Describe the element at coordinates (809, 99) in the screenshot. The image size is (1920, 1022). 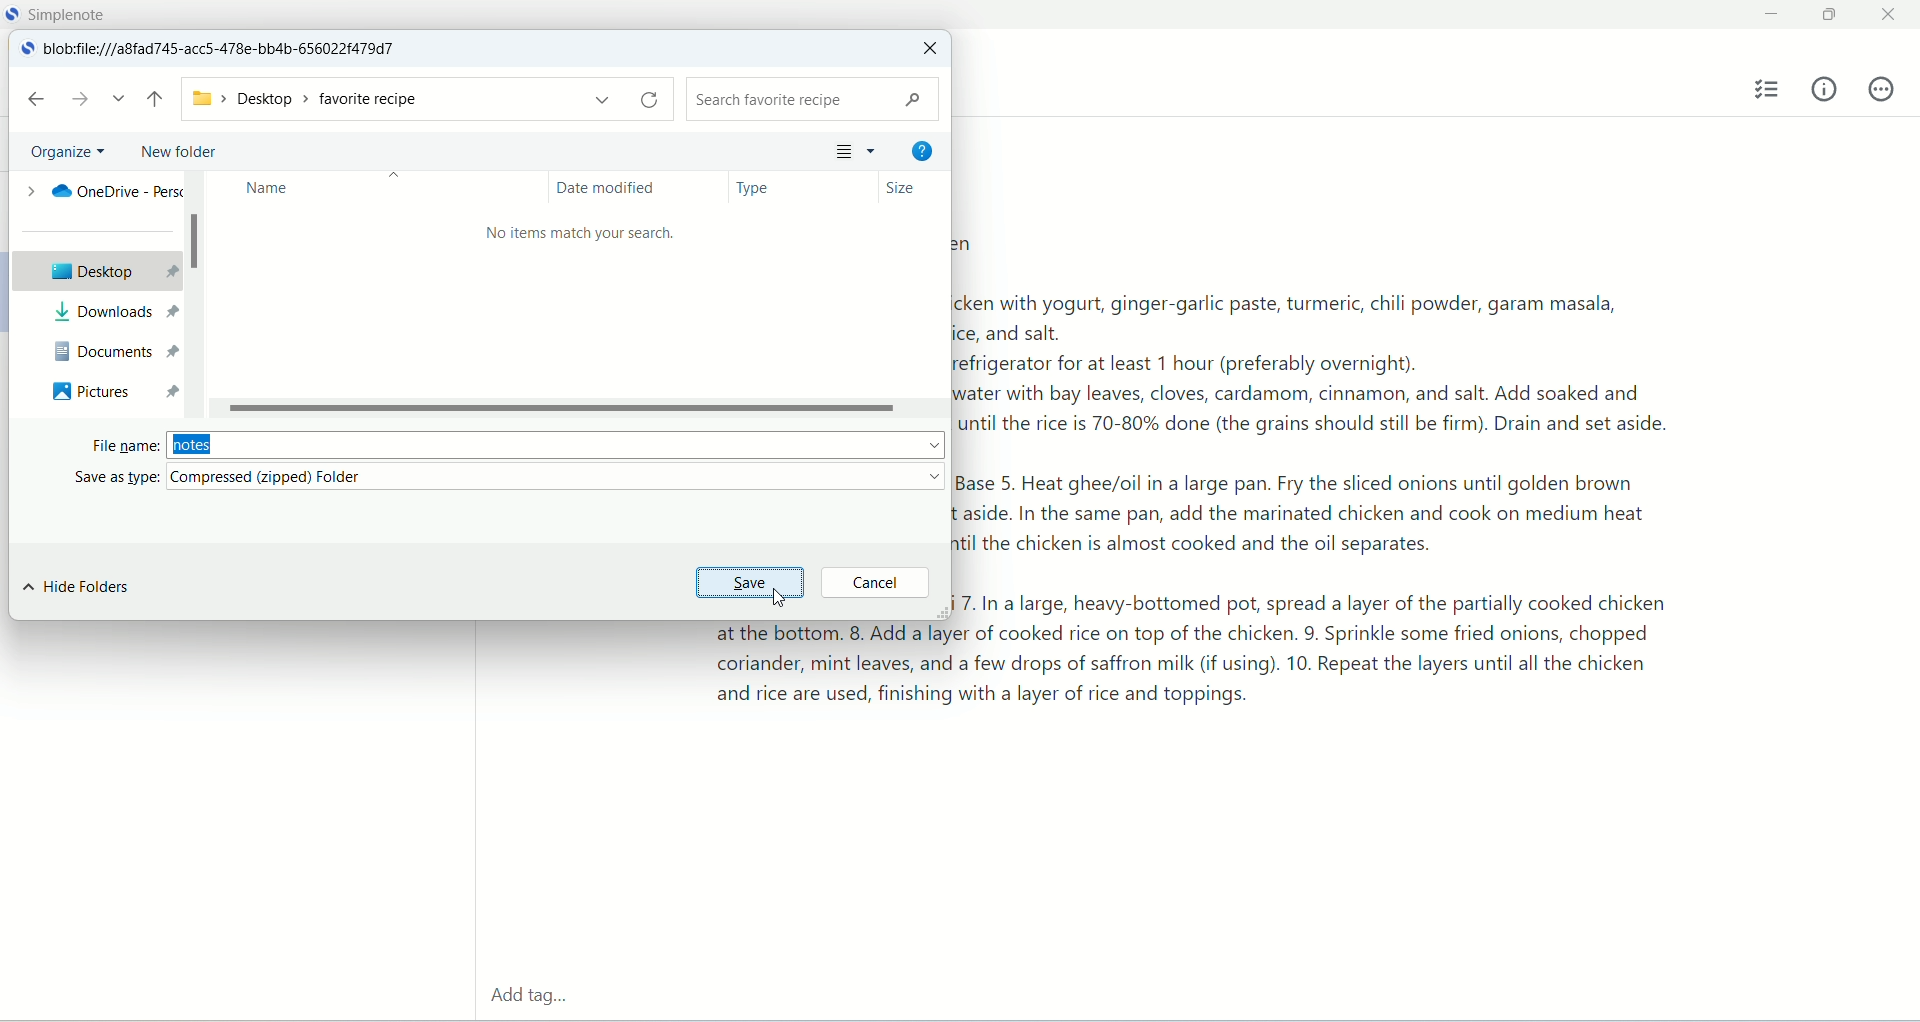
I see `search` at that location.